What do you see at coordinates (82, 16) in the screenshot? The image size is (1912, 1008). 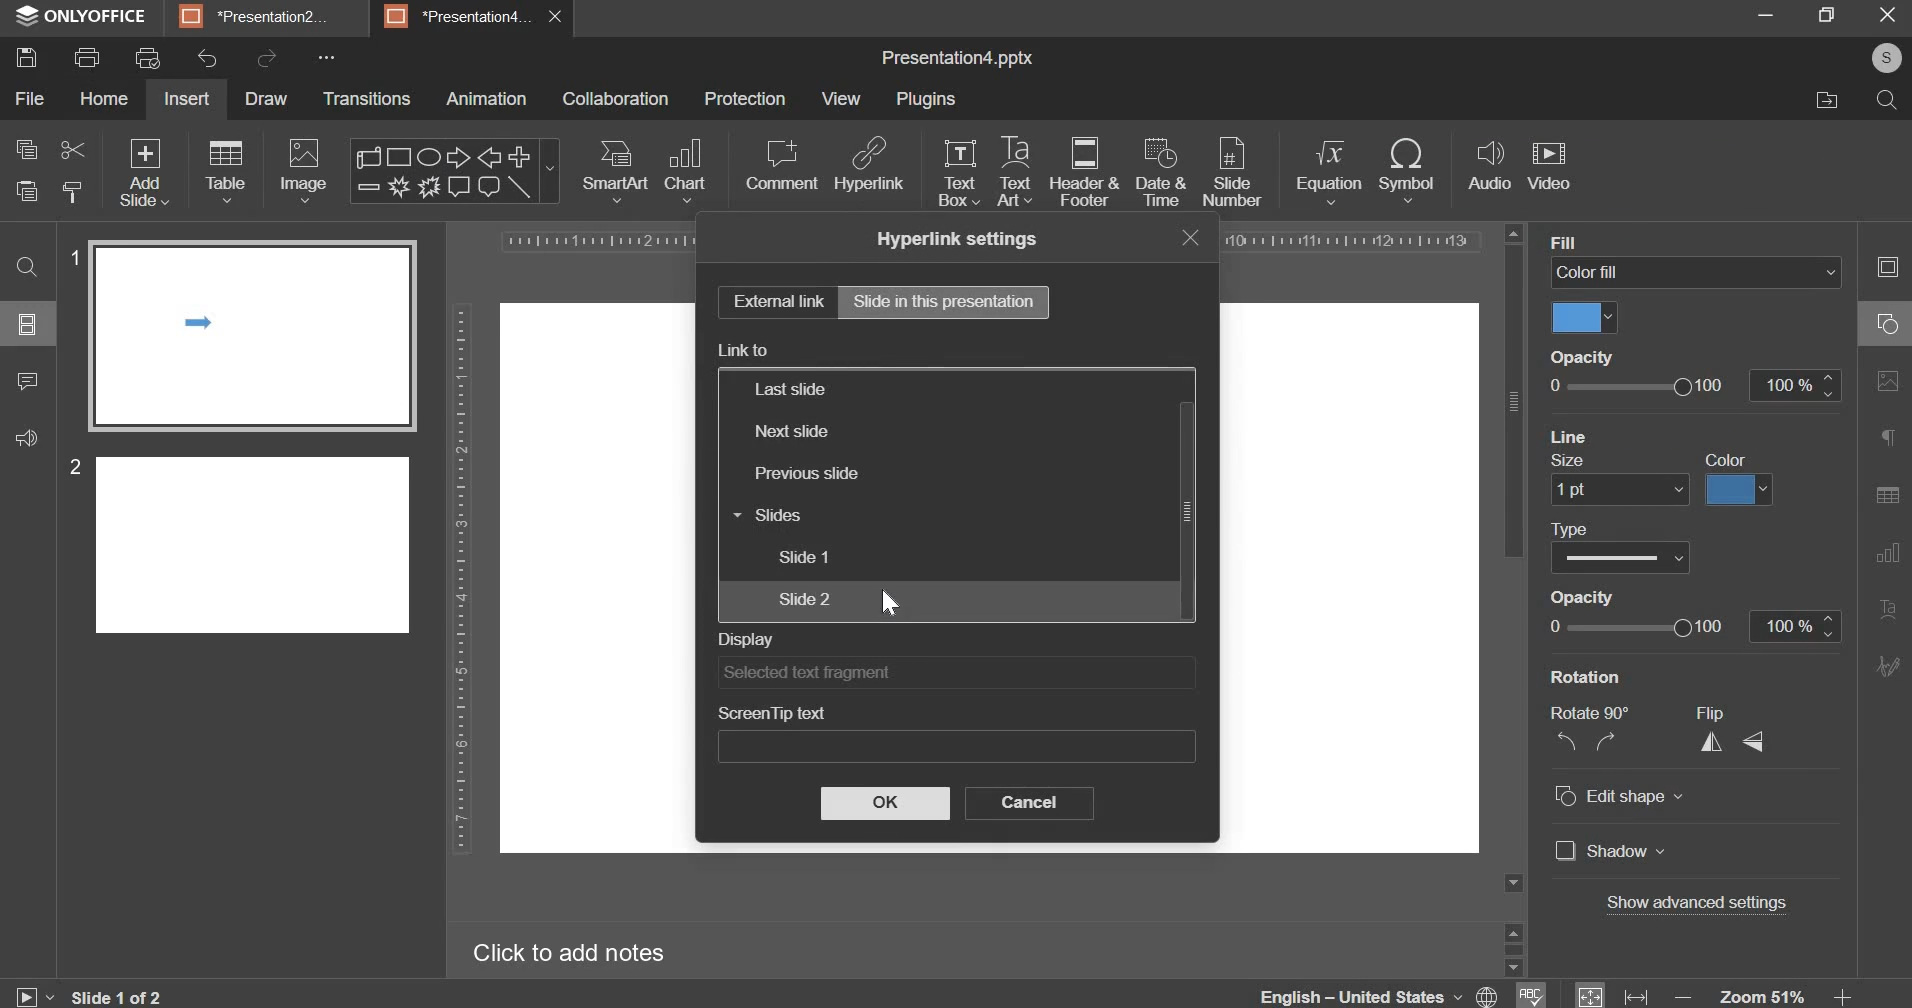 I see `ONLYOFFICE` at bounding box center [82, 16].